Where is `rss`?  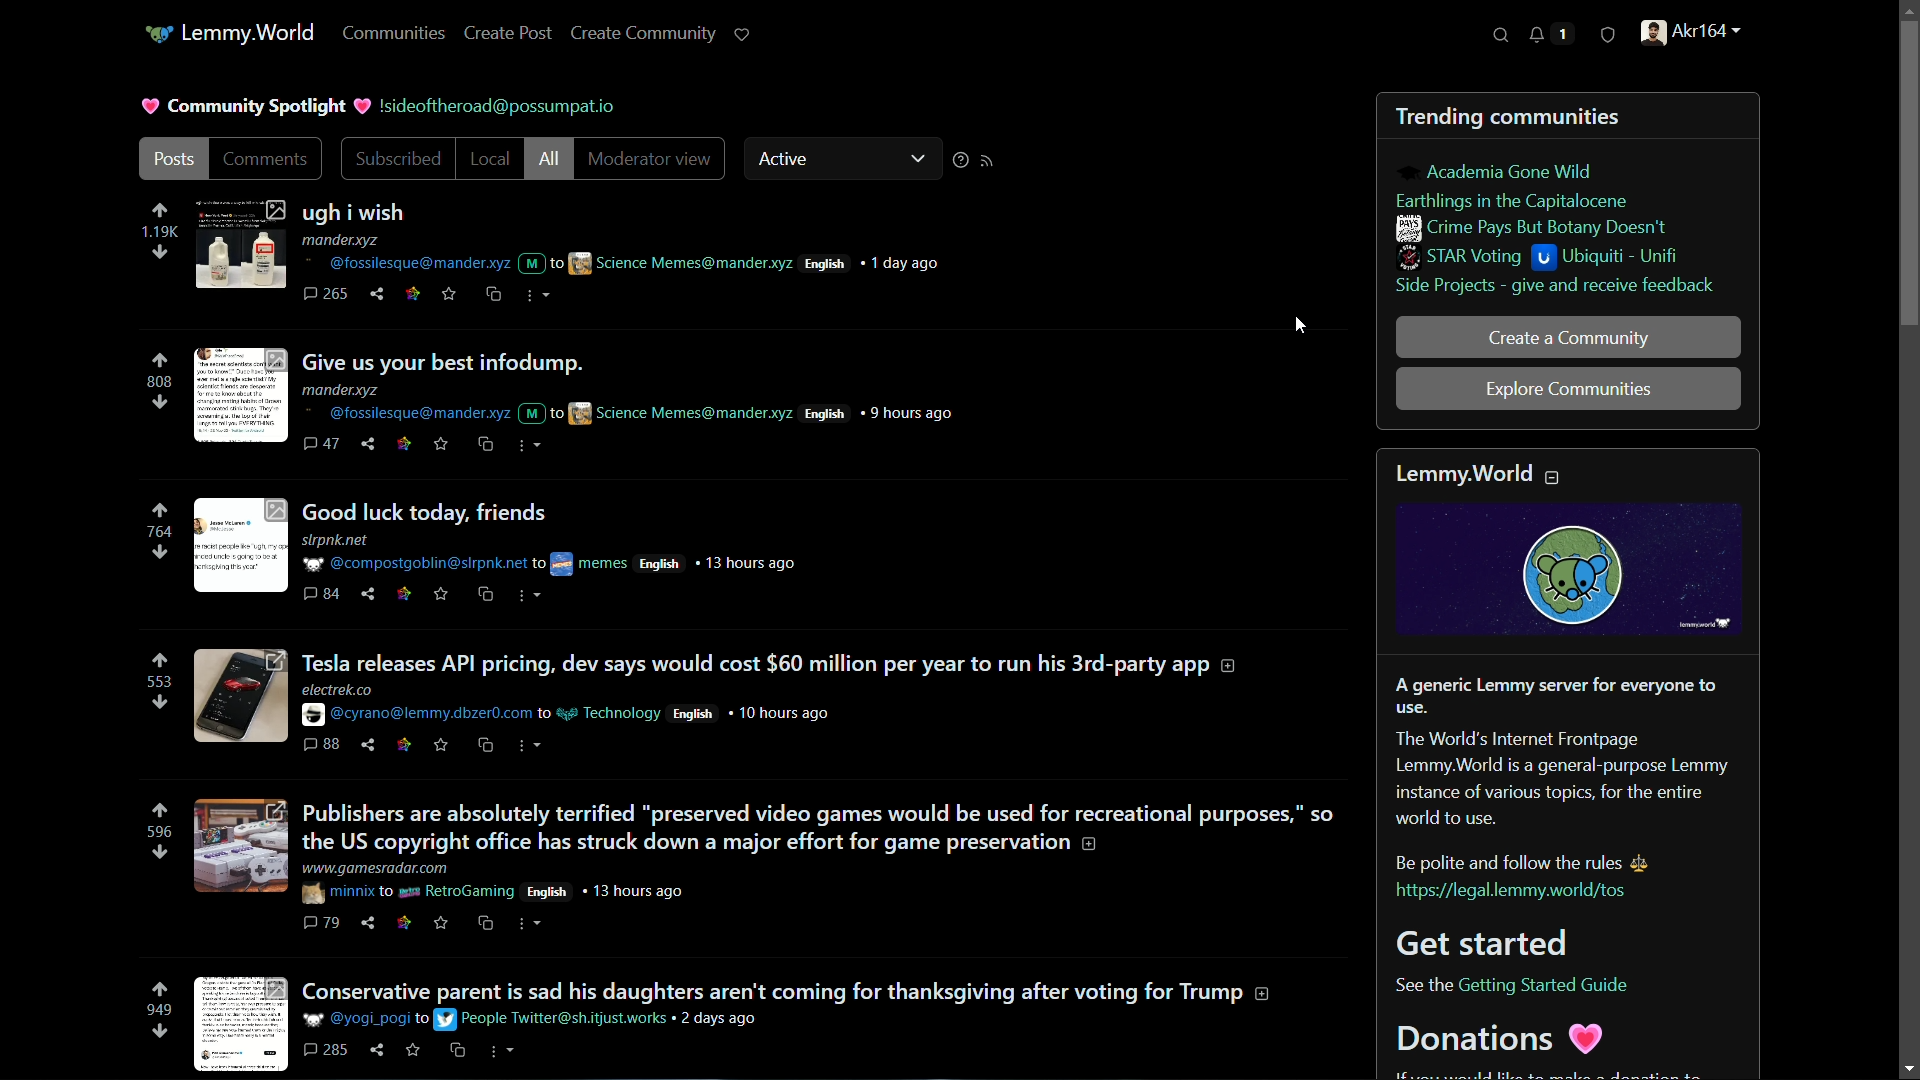 rss is located at coordinates (988, 160).